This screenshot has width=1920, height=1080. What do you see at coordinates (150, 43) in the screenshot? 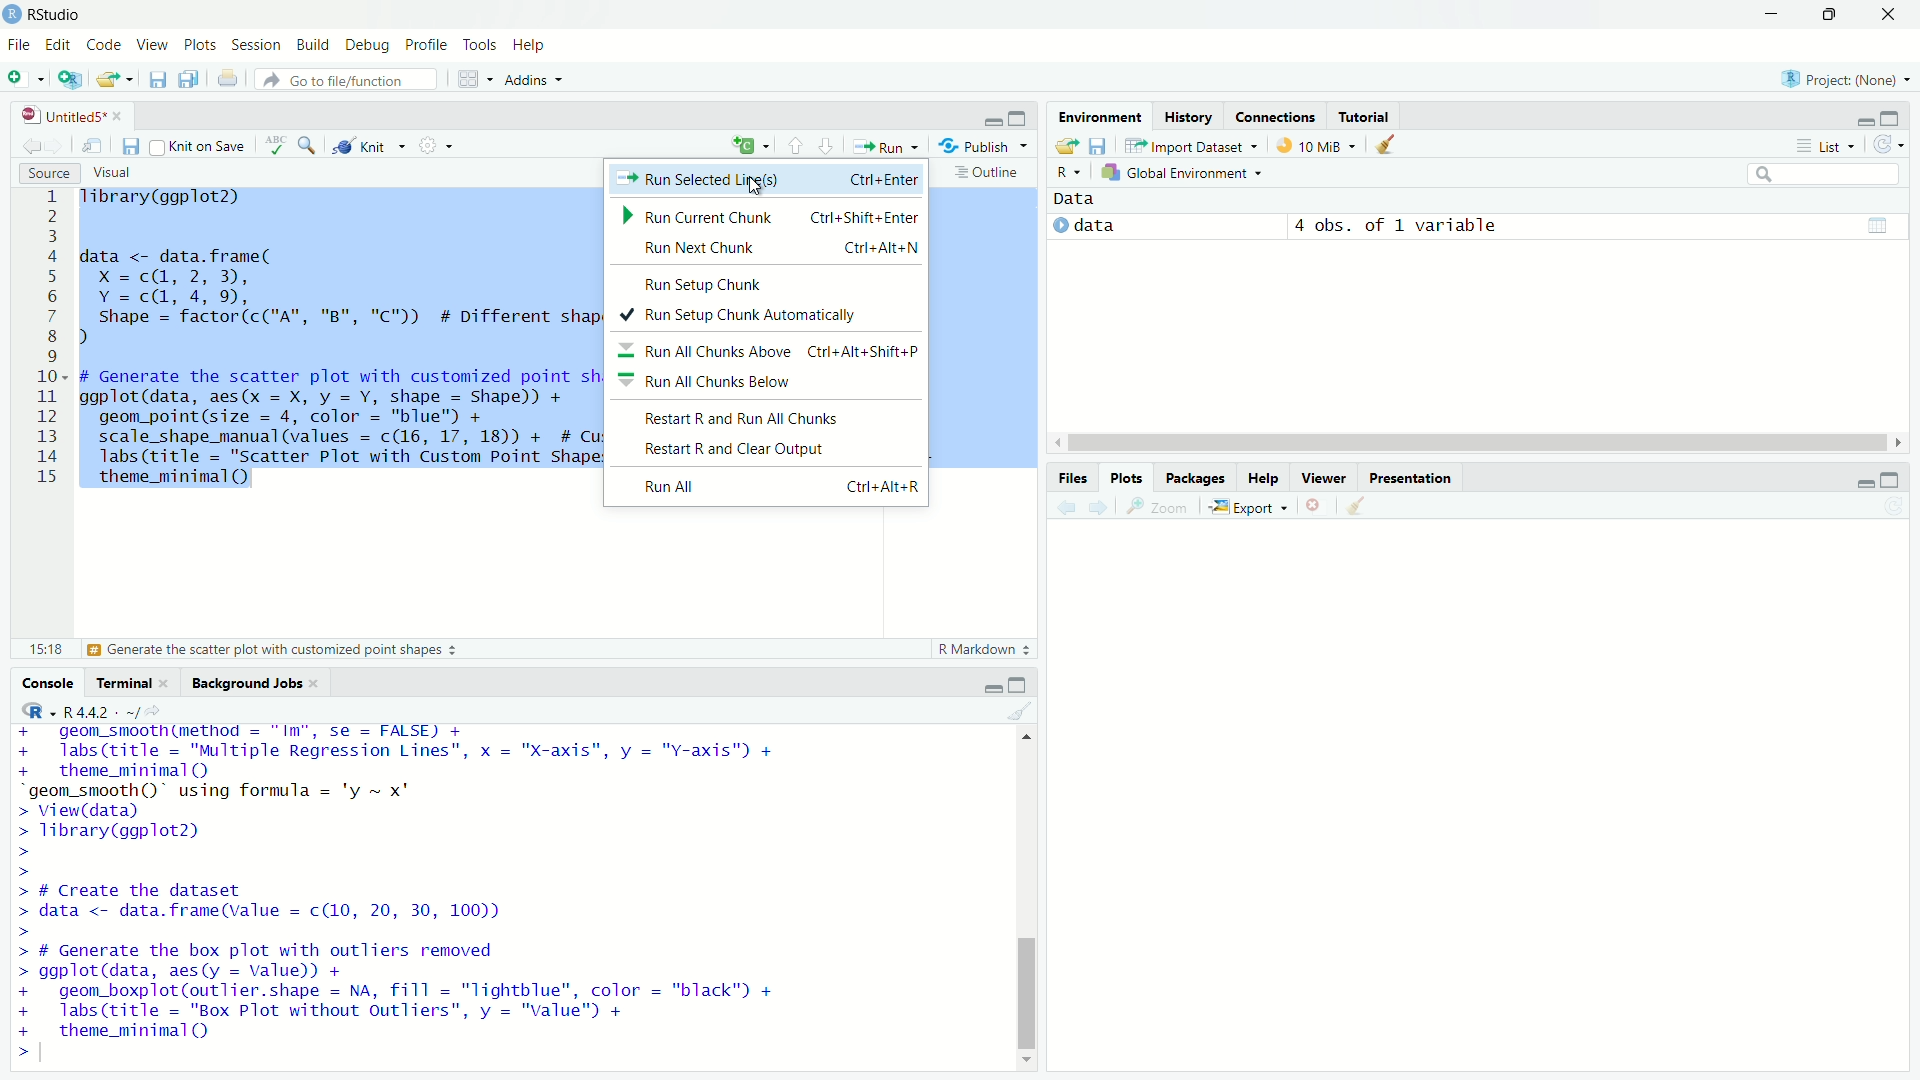
I see `View` at bounding box center [150, 43].